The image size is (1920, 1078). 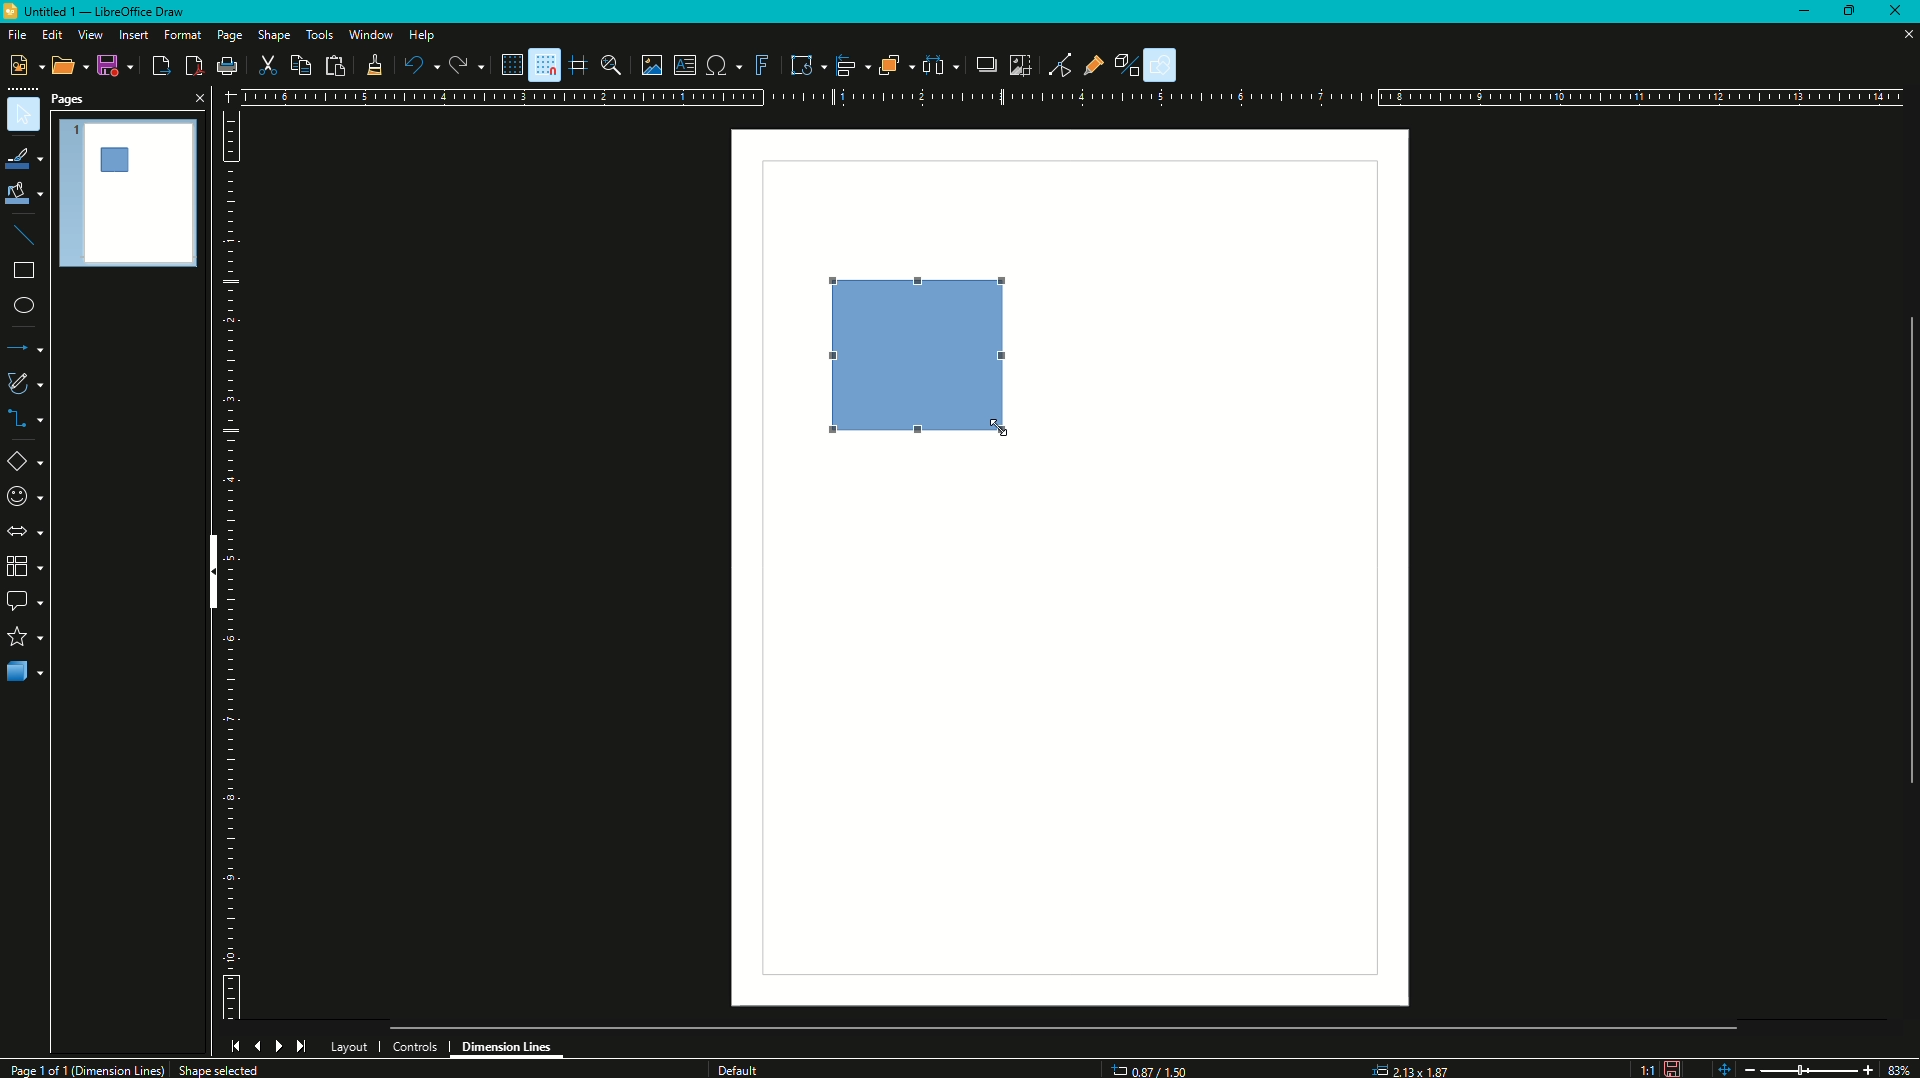 I want to click on Select, so click(x=24, y=115).